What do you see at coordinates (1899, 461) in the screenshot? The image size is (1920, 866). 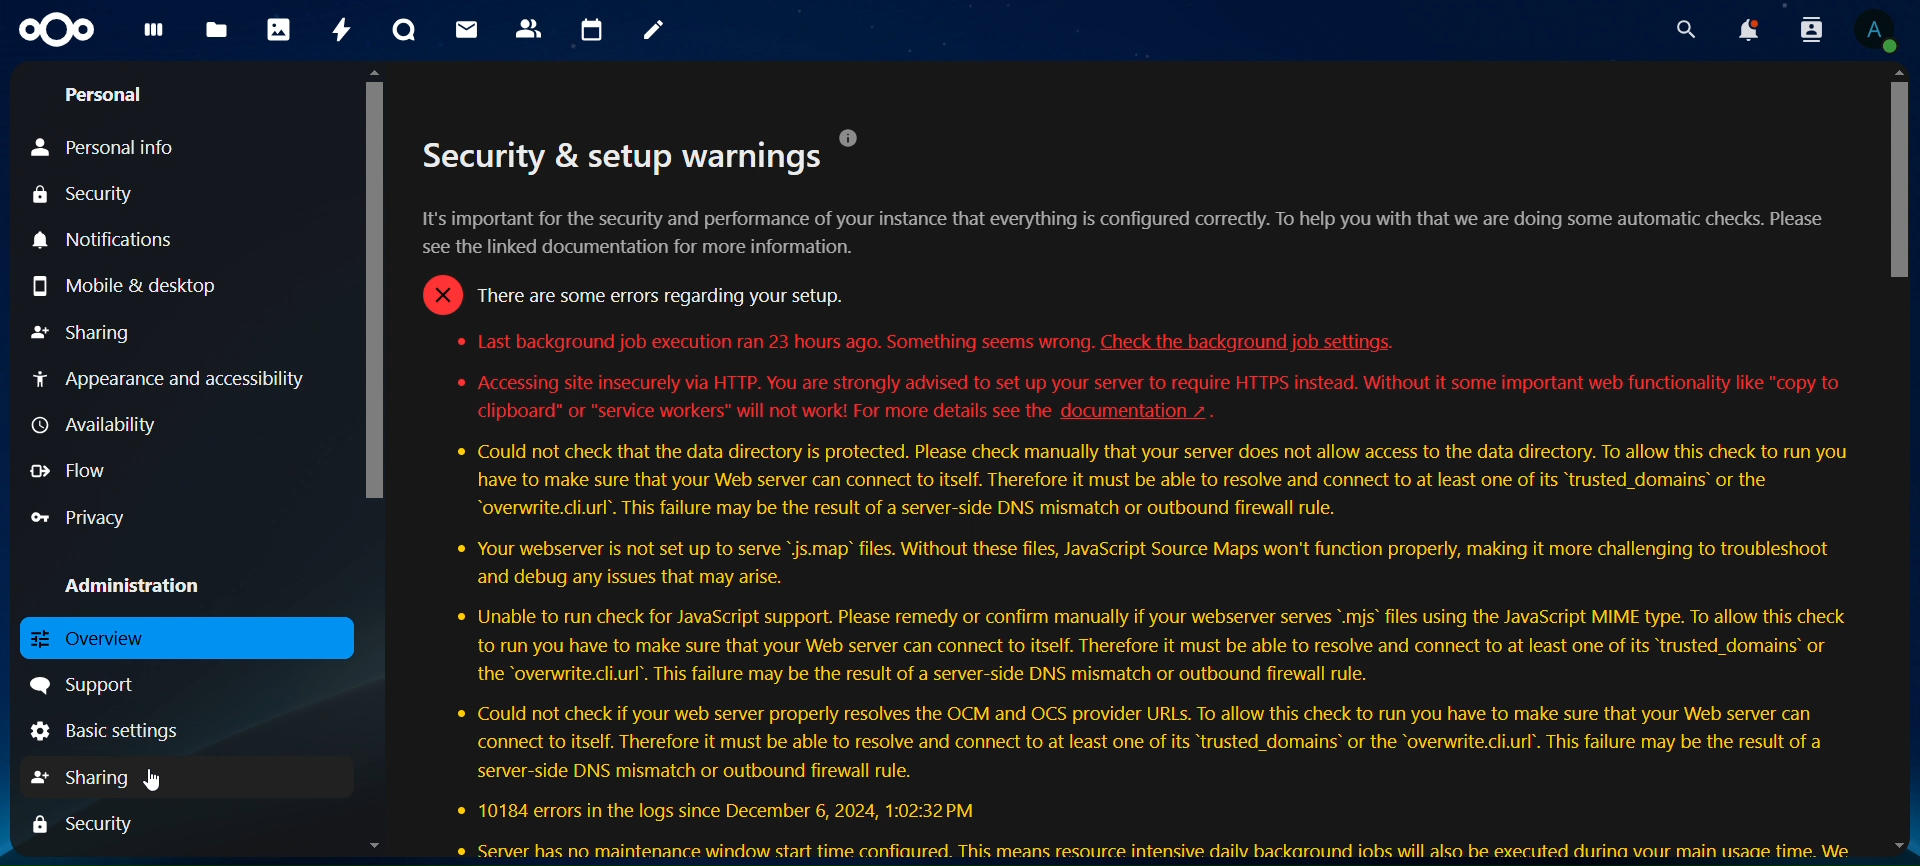 I see `Scrollbar` at bounding box center [1899, 461].